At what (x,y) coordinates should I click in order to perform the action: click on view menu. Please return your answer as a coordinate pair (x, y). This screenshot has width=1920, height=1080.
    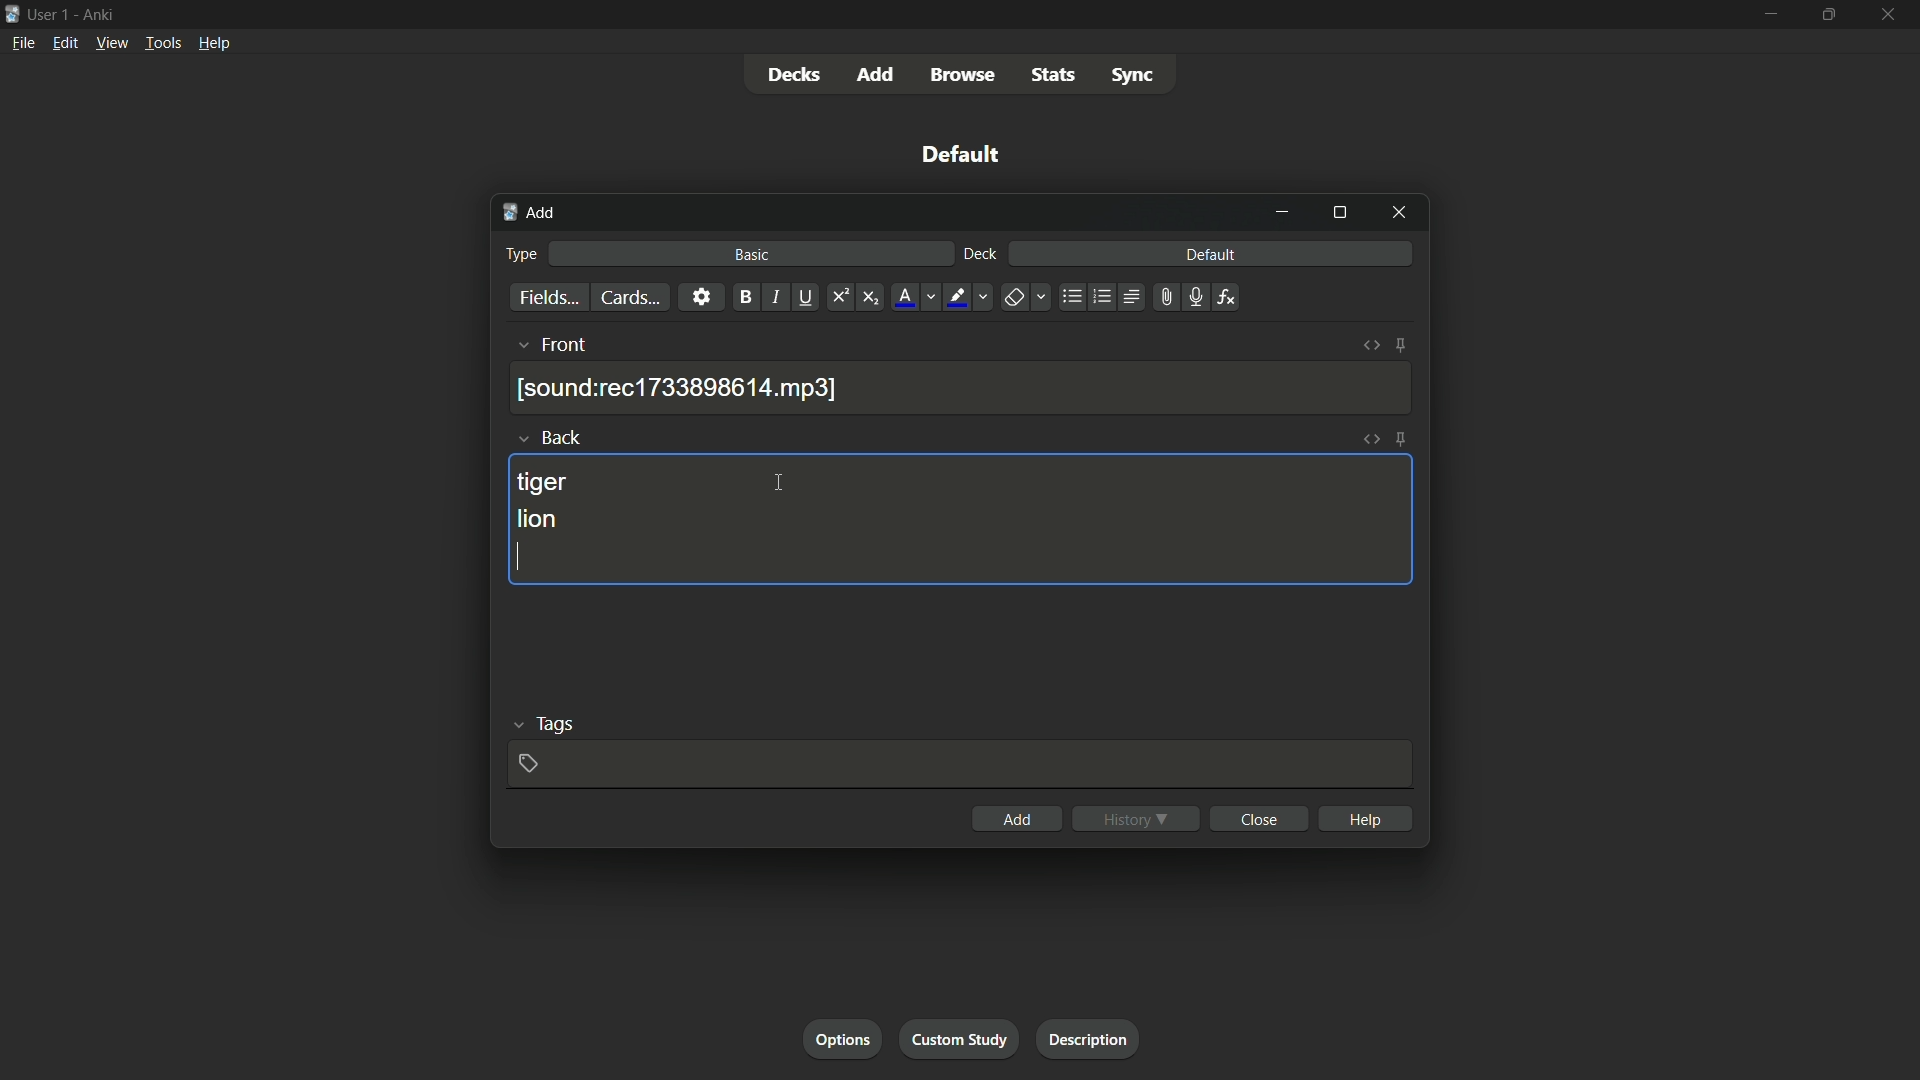
    Looking at the image, I should click on (112, 43).